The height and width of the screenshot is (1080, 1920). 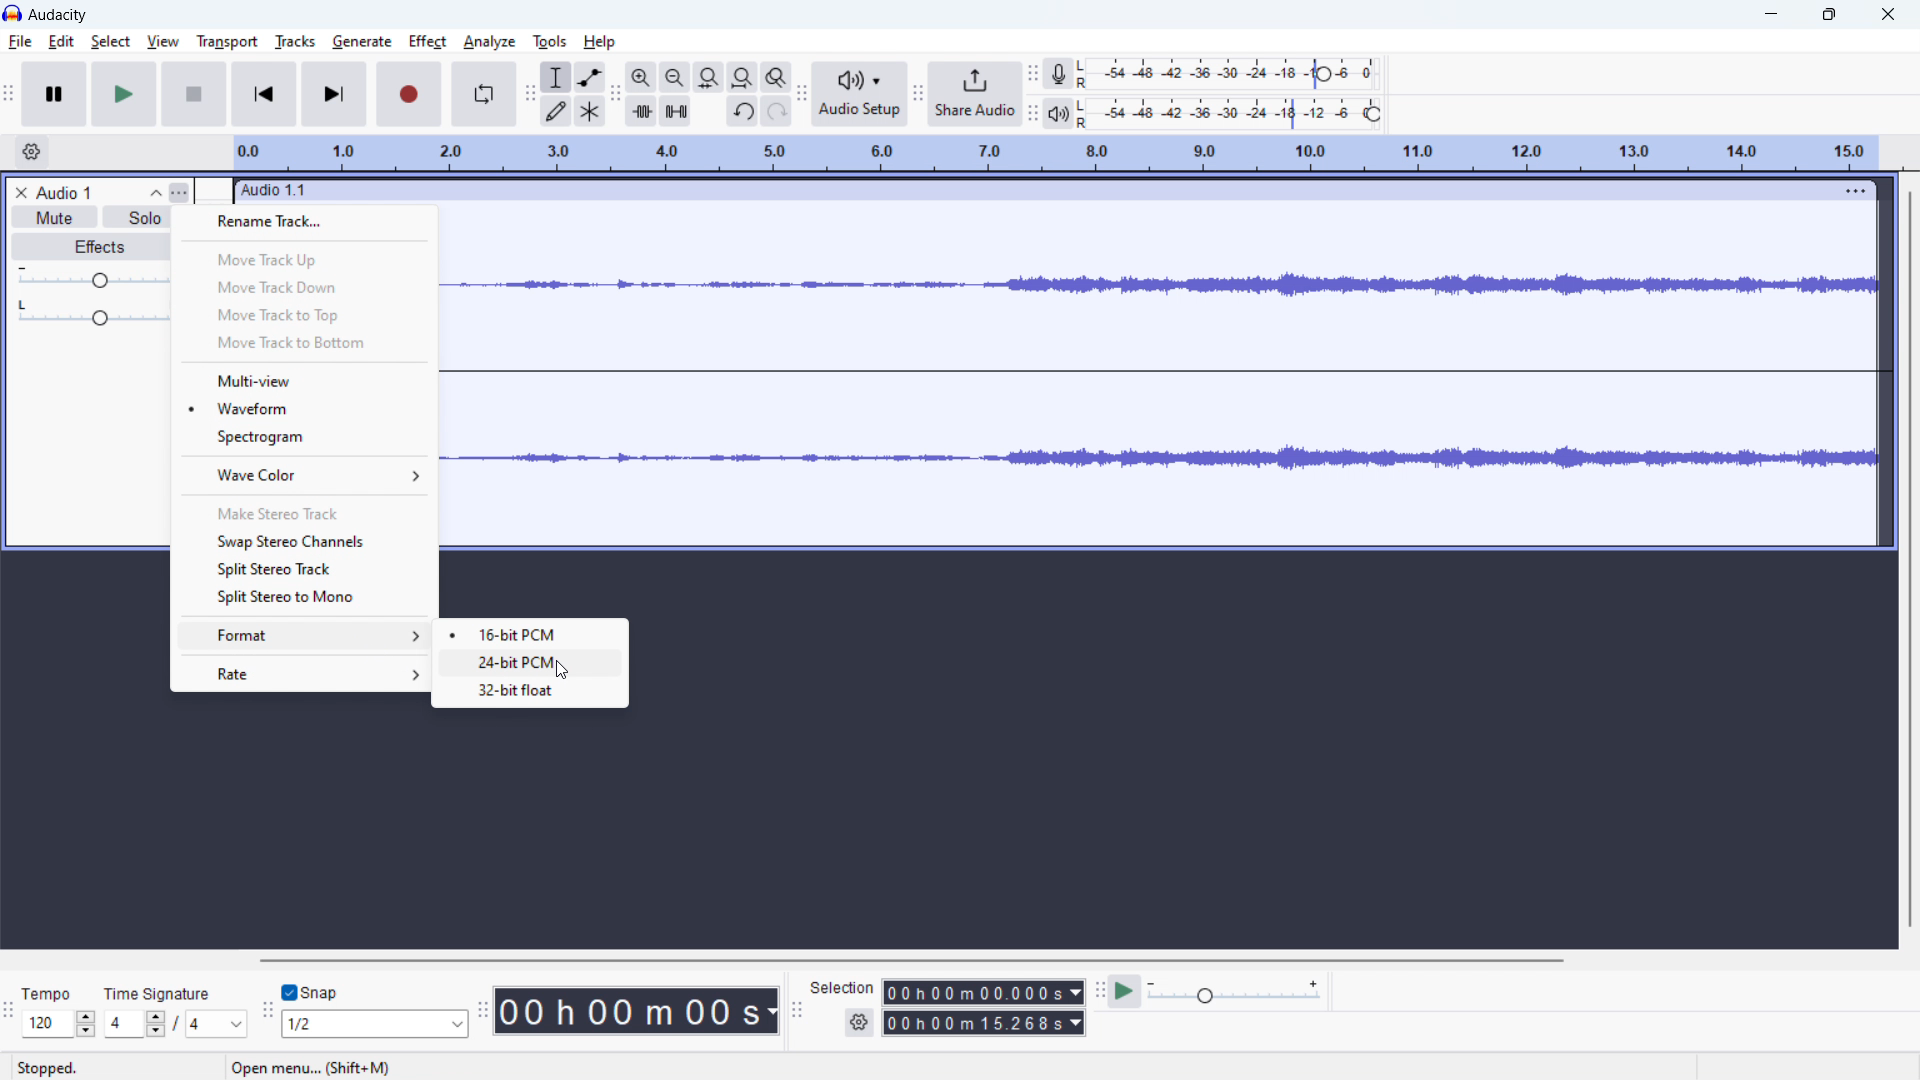 I want to click on zoom out, so click(x=674, y=76).